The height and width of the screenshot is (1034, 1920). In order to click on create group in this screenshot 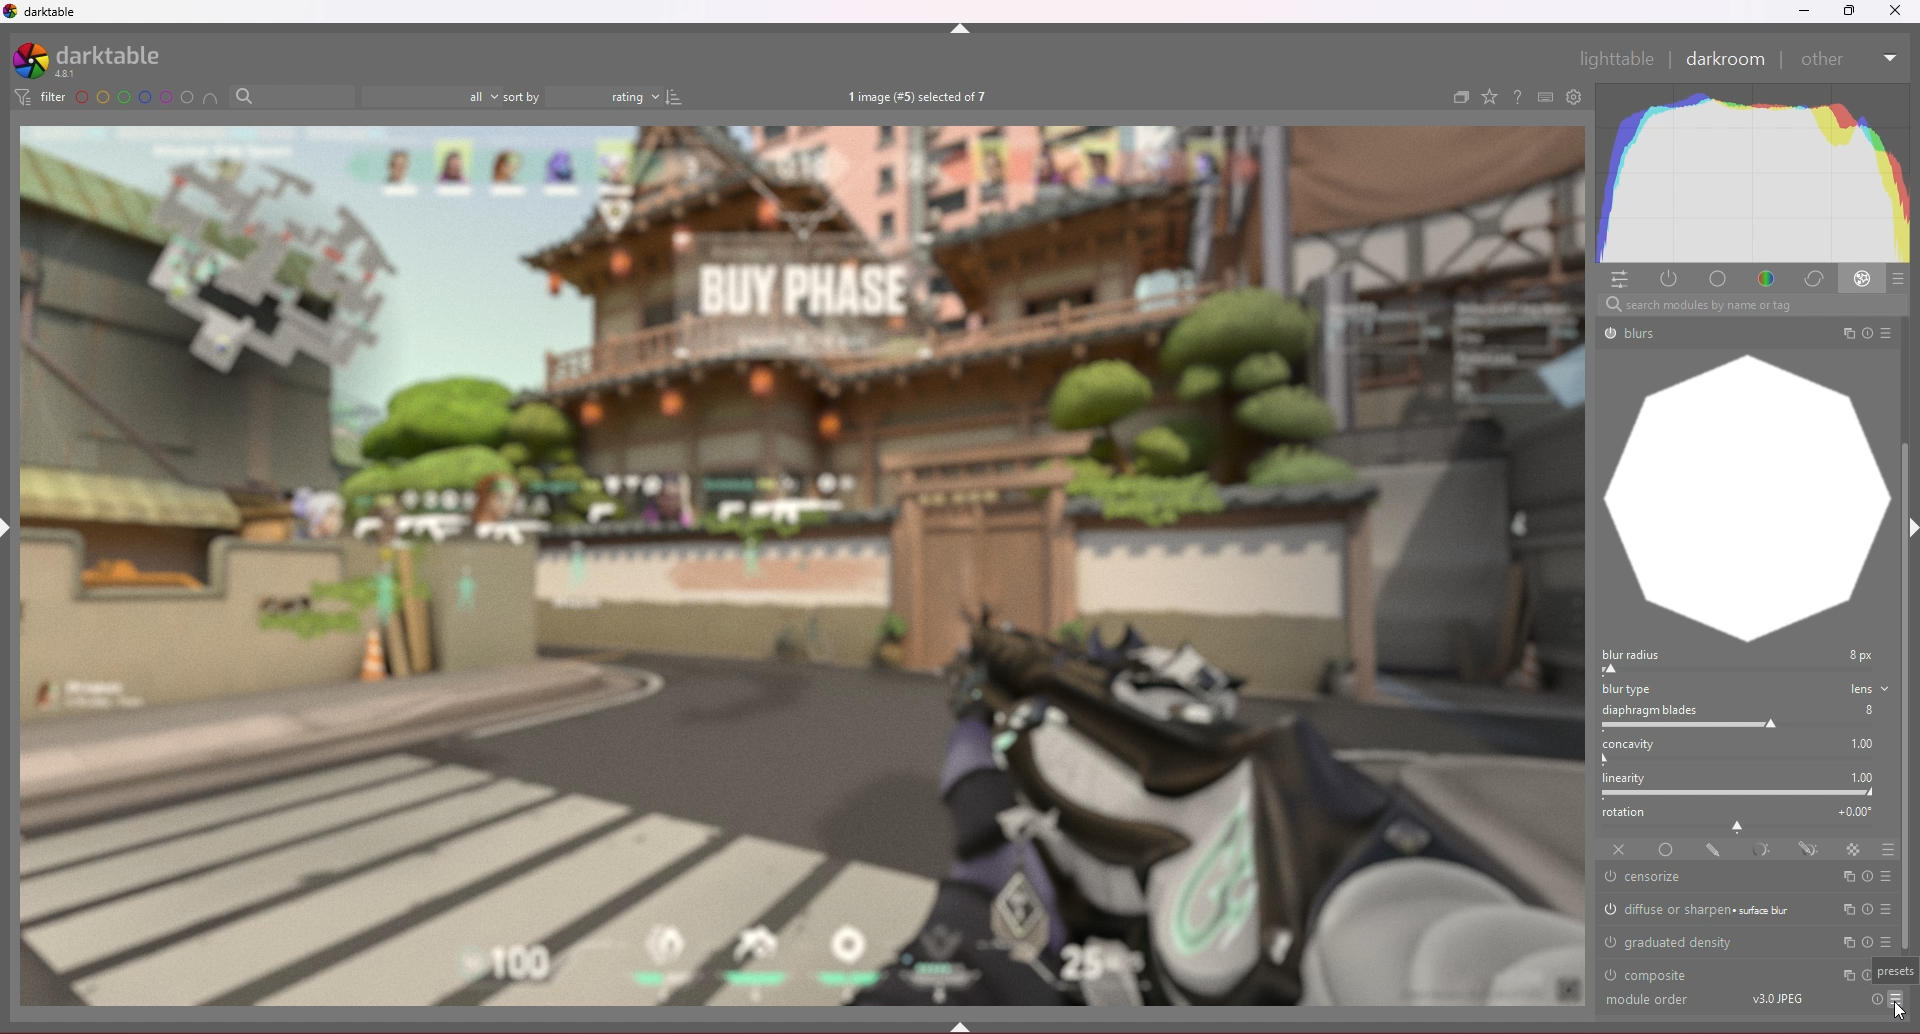, I will do `click(1461, 97)`.